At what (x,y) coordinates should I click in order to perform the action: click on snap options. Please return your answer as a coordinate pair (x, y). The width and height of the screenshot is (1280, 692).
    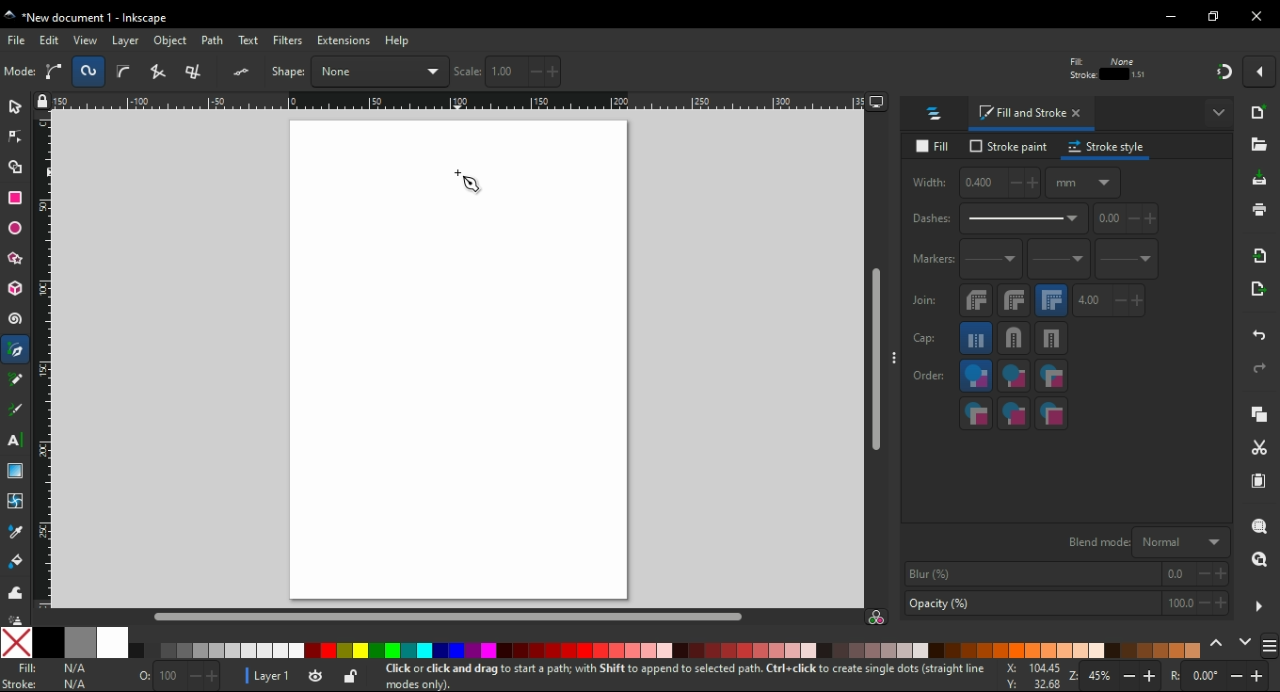
    Looking at the image, I should click on (1262, 70).